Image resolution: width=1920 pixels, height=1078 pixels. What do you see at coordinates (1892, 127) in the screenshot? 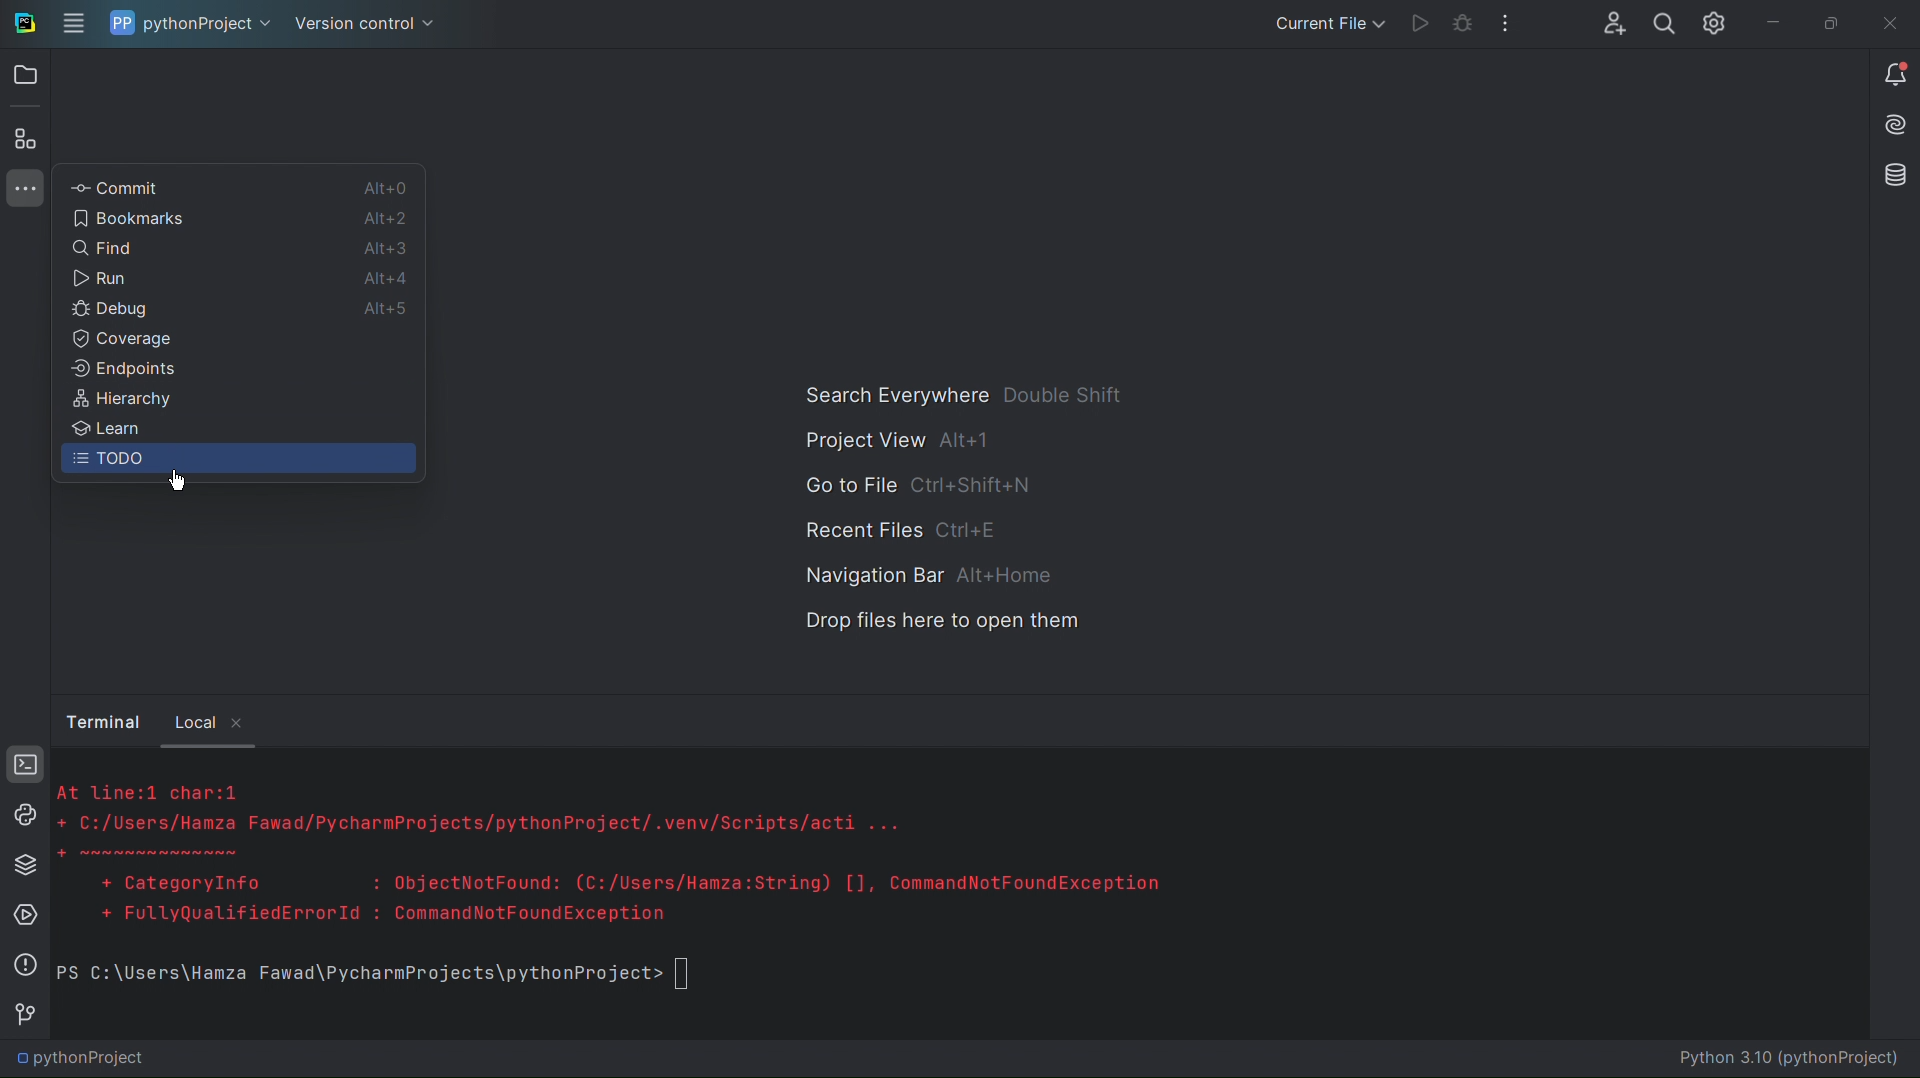
I see `Install AI Assistant` at bounding box center [1892, 127].